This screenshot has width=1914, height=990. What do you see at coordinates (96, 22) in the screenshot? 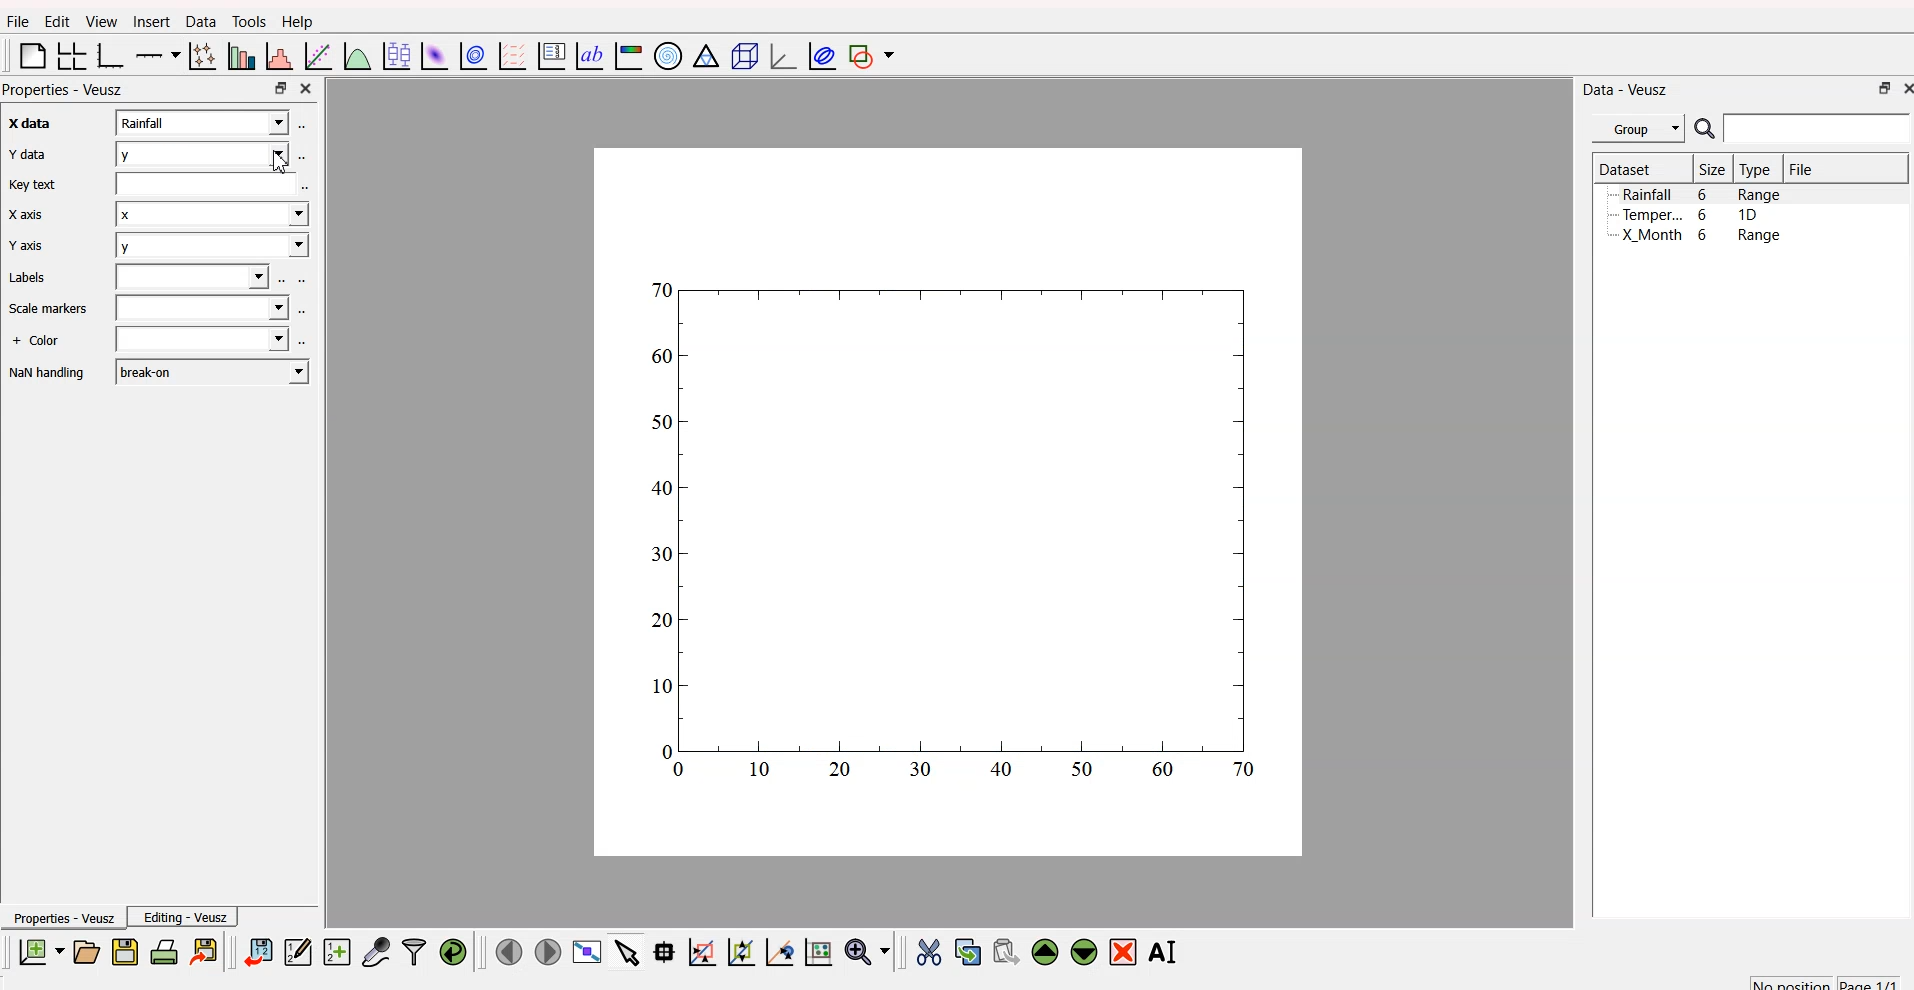
I see `View` at bounding box center [96, 22].